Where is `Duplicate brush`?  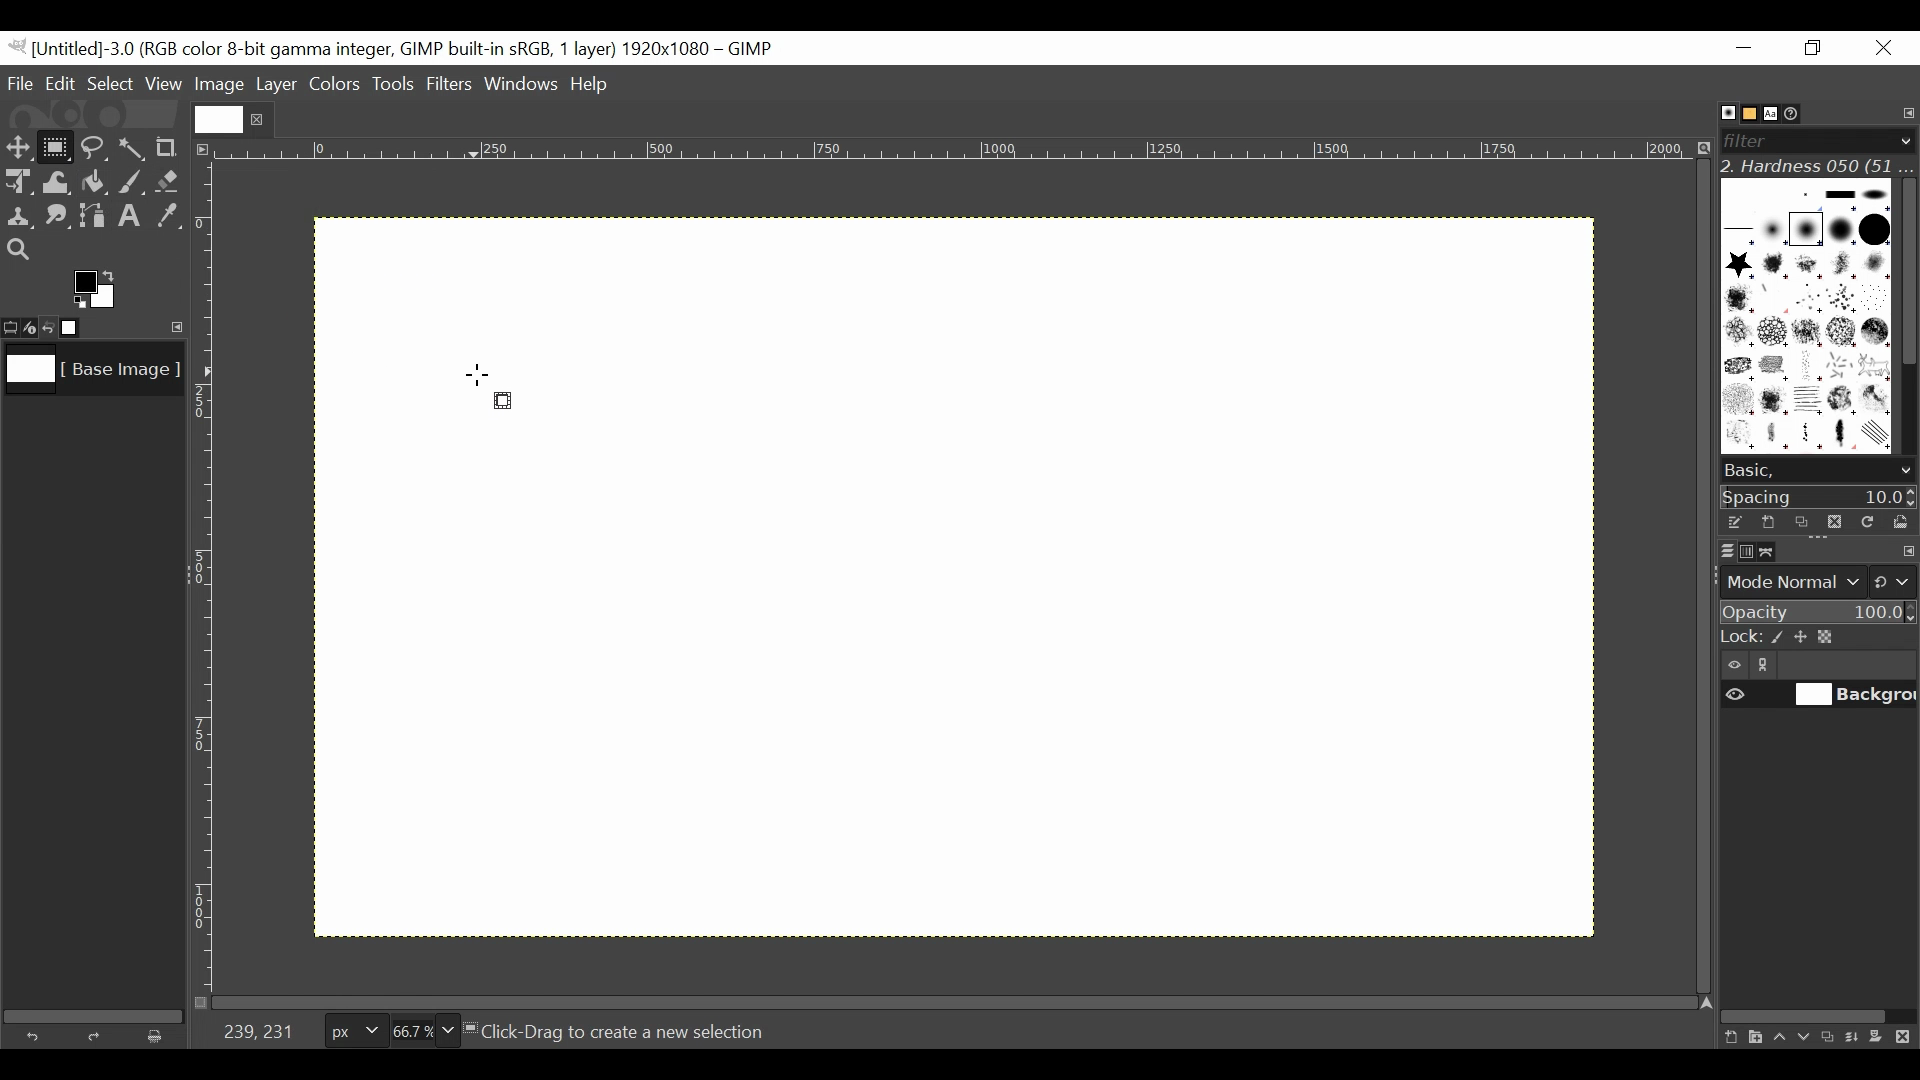 Duplicate brush is located at coordinates (1833, 521).